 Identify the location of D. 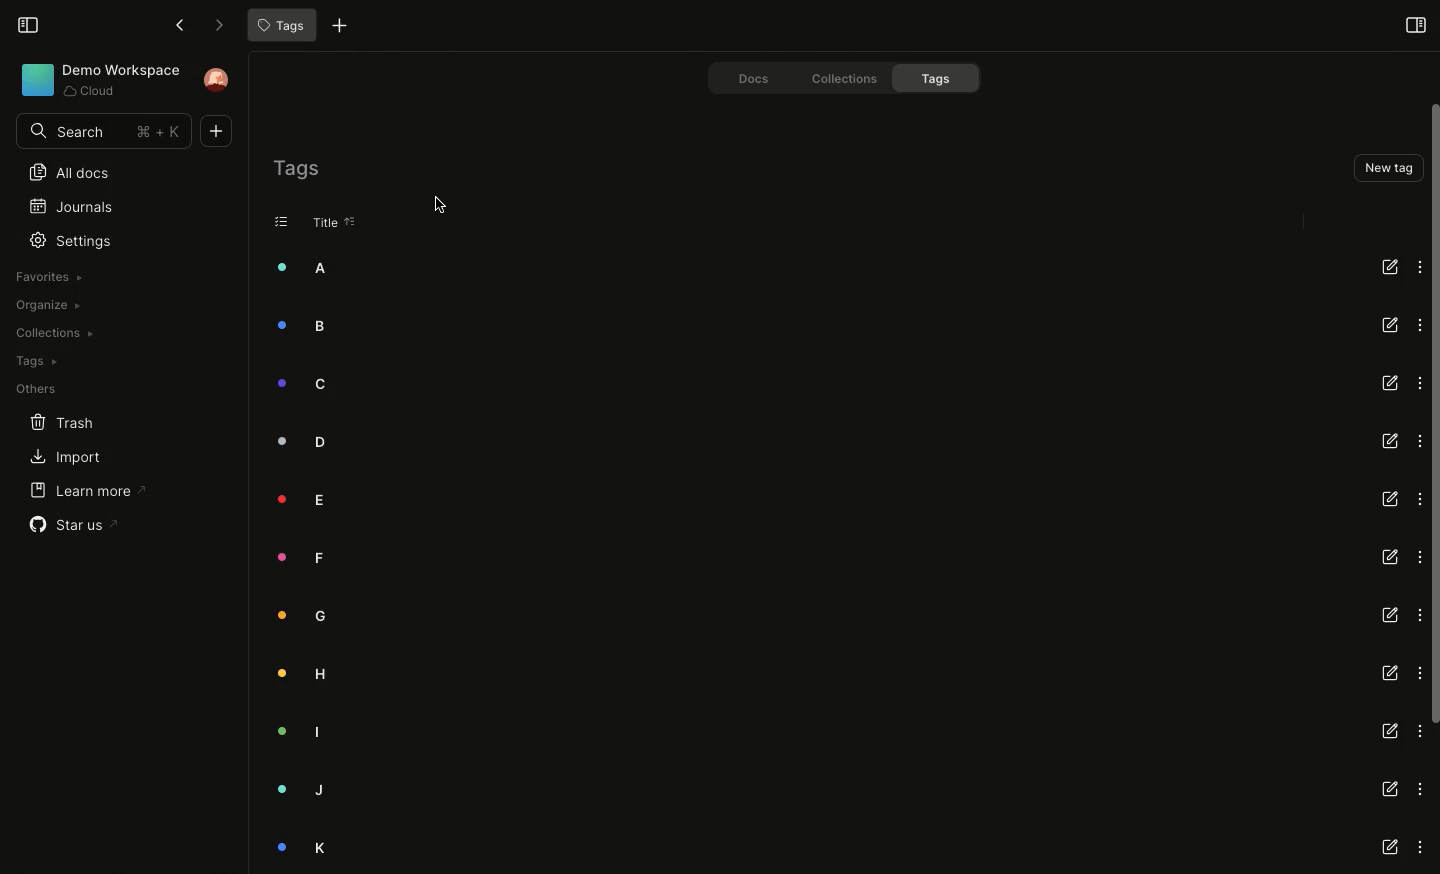
(305, 440).